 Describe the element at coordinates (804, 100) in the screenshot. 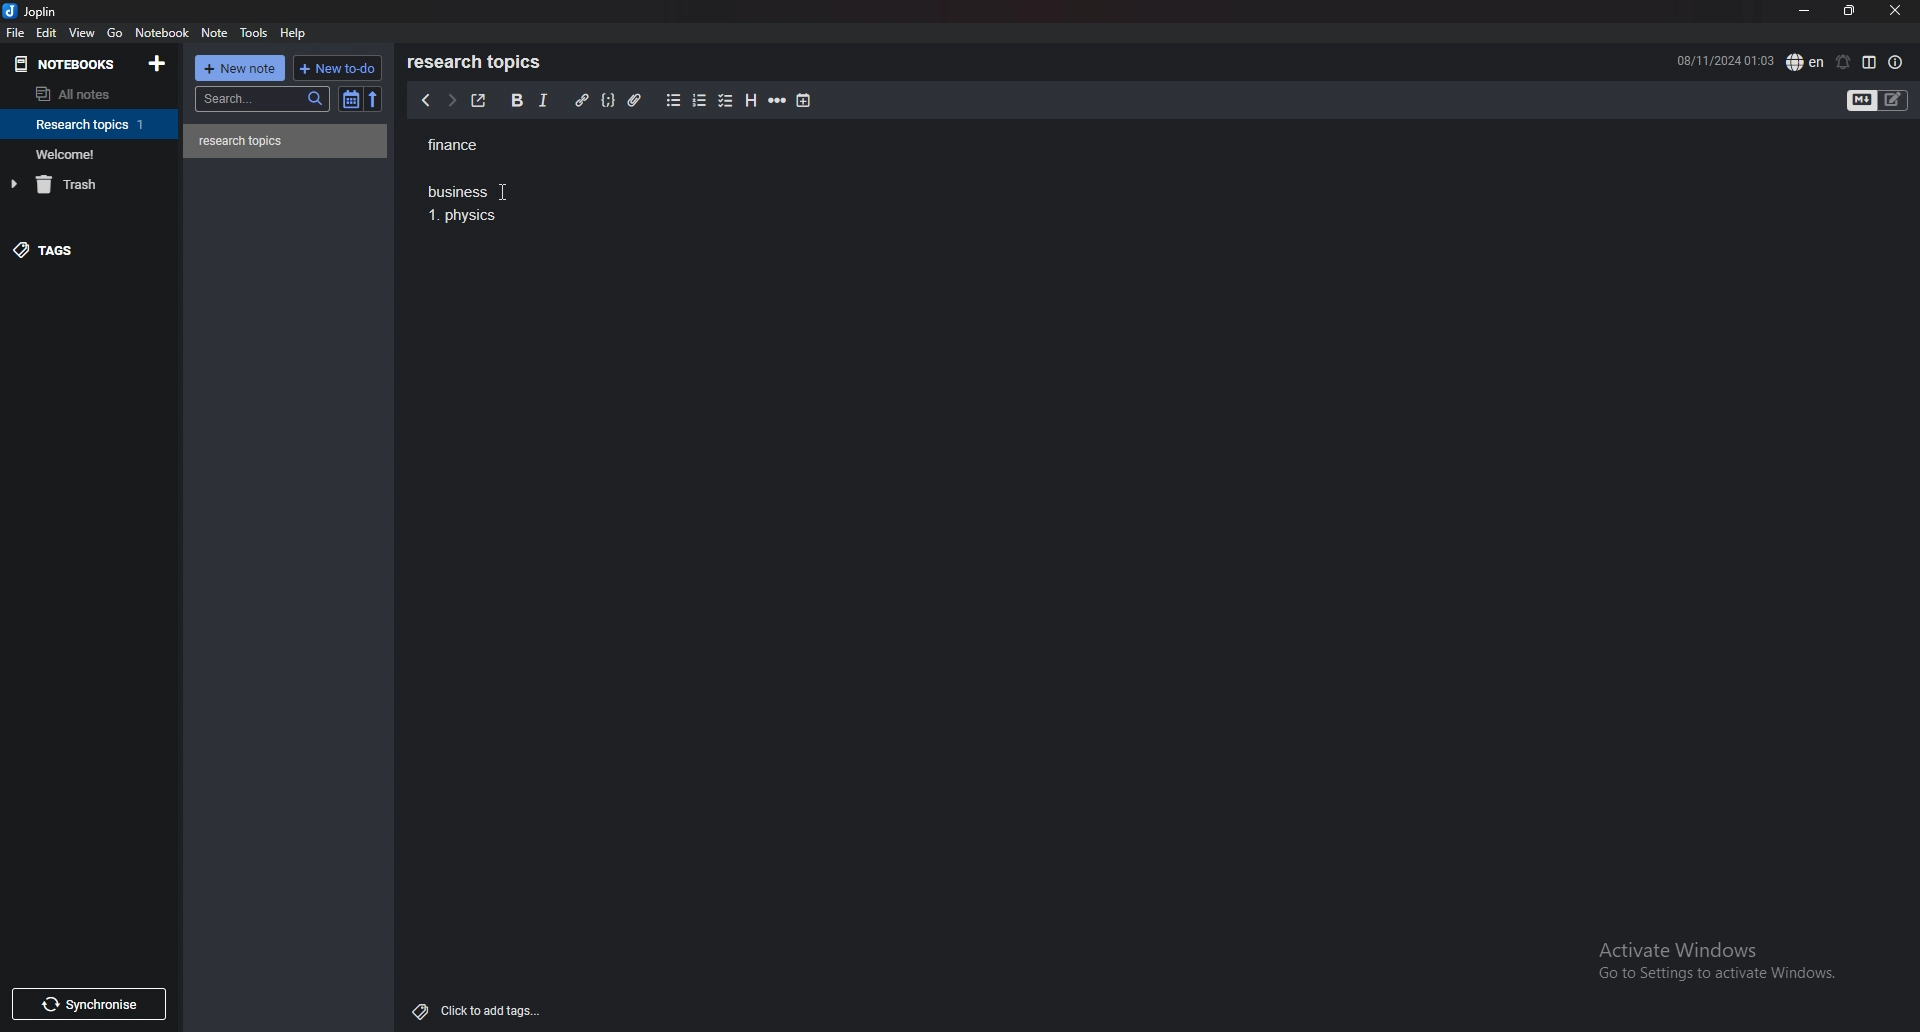

I see `add time` at that location.